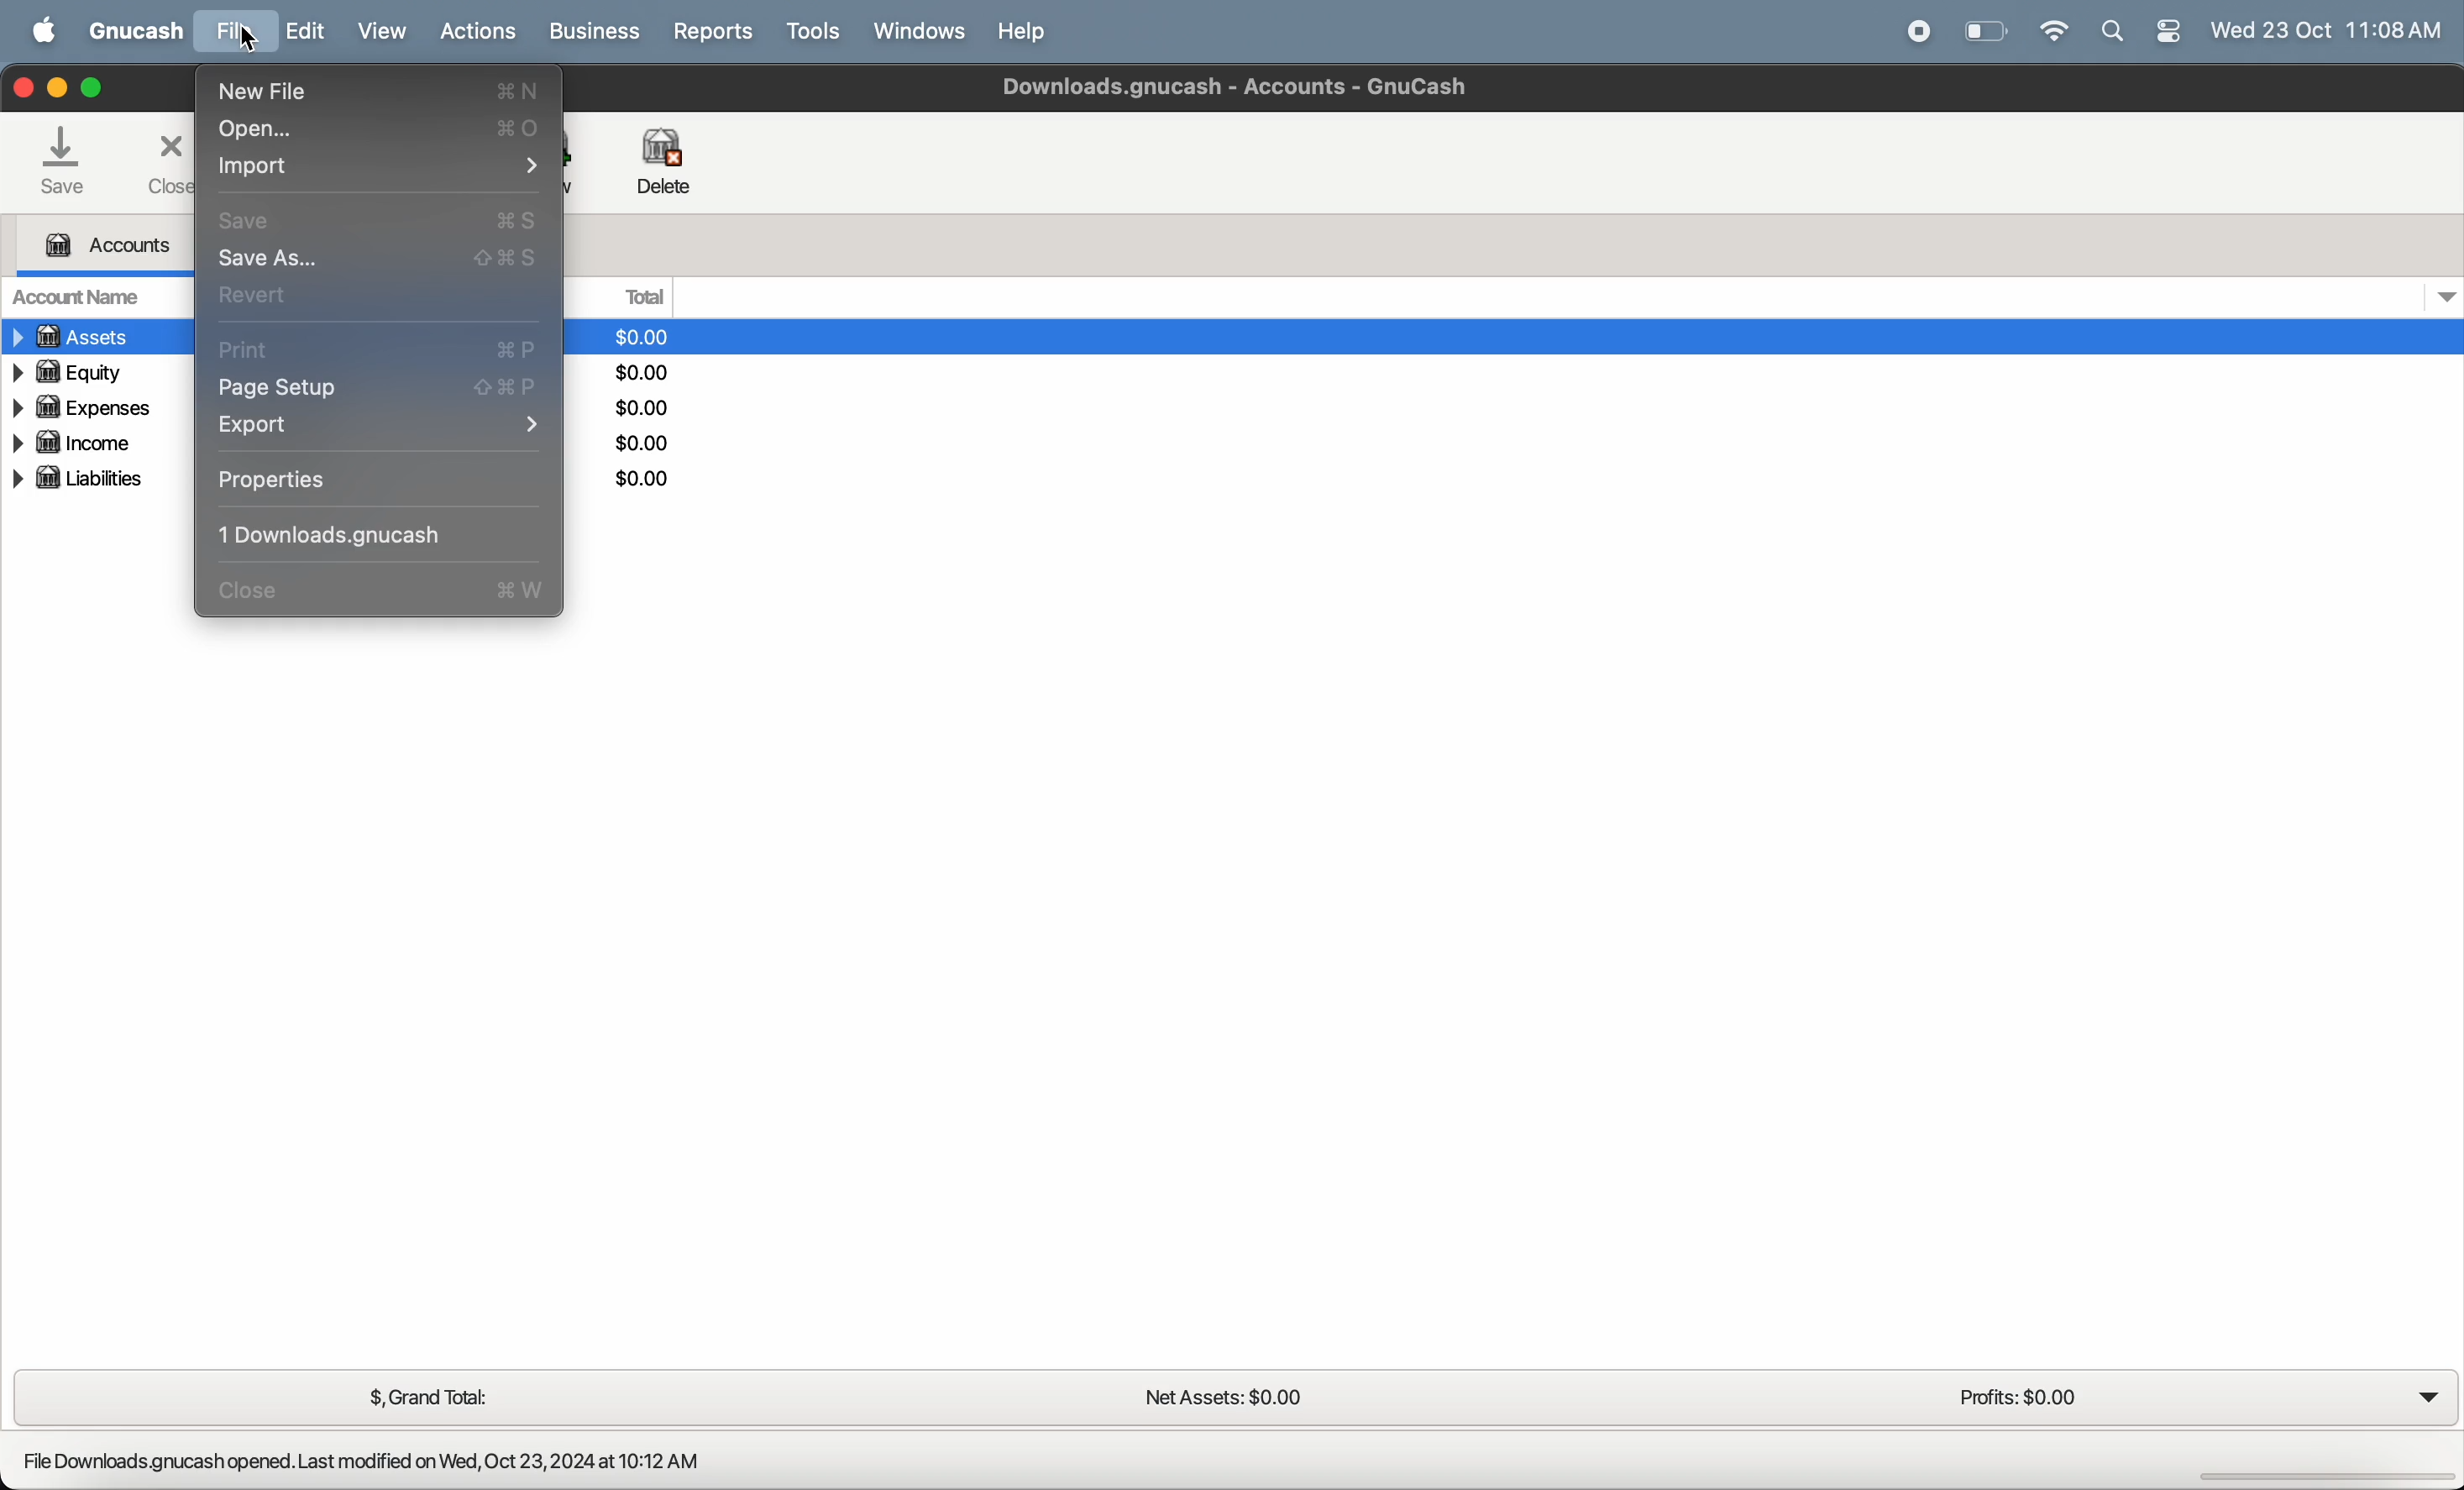 This screenshot has height=1490, width=2464. Describe the element at coordinates (376, 260) in the screenshot. I see `save as` at that location.